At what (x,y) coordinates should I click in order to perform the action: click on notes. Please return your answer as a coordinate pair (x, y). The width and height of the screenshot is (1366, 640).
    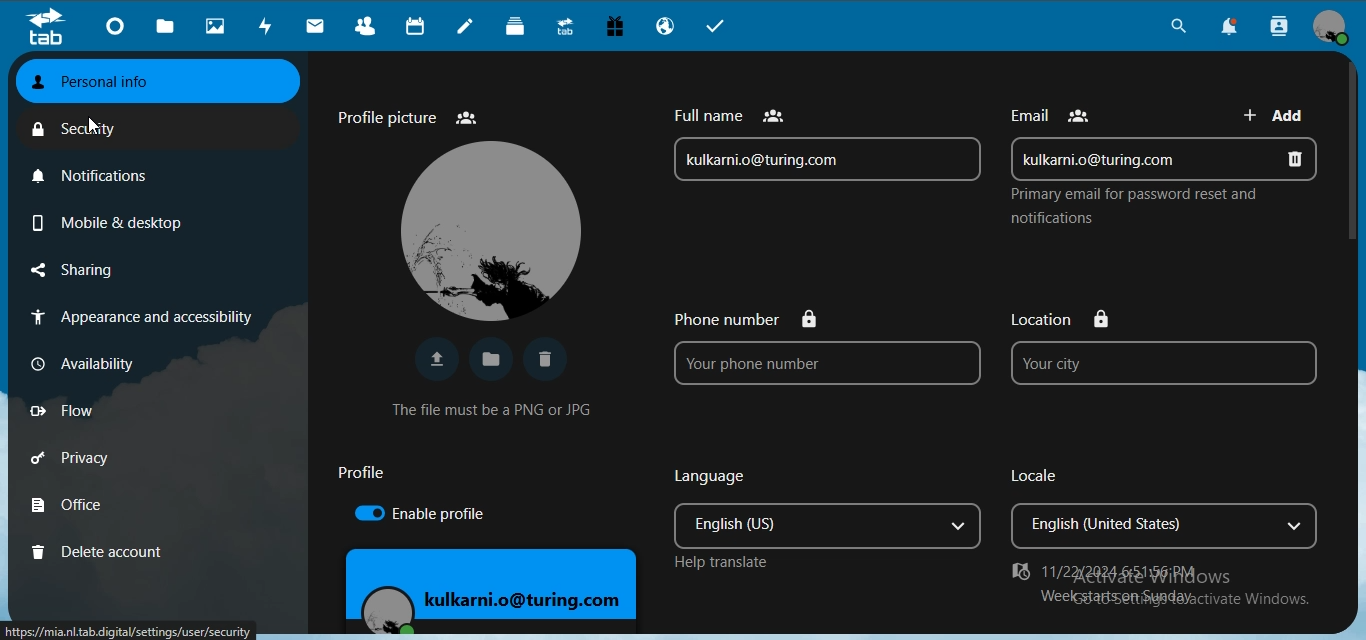
    Looking at the image, I should click on (468, 28).